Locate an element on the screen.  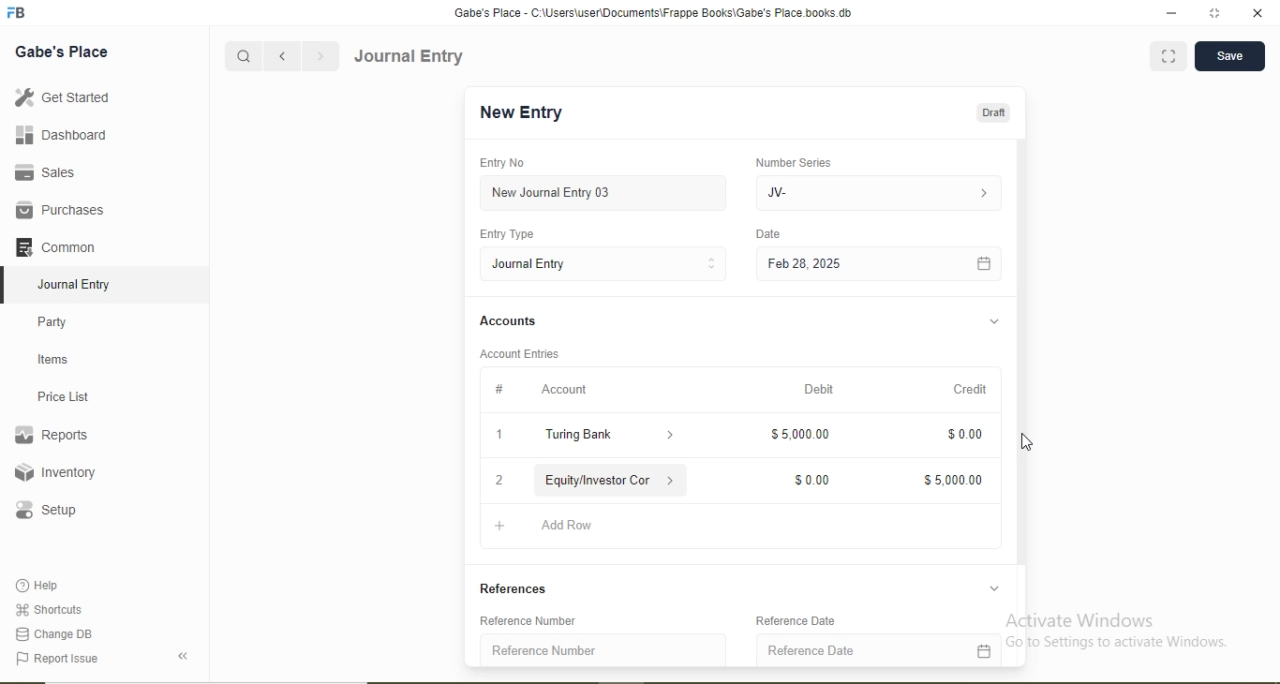
Accounts is located at coordinates (508, 320).